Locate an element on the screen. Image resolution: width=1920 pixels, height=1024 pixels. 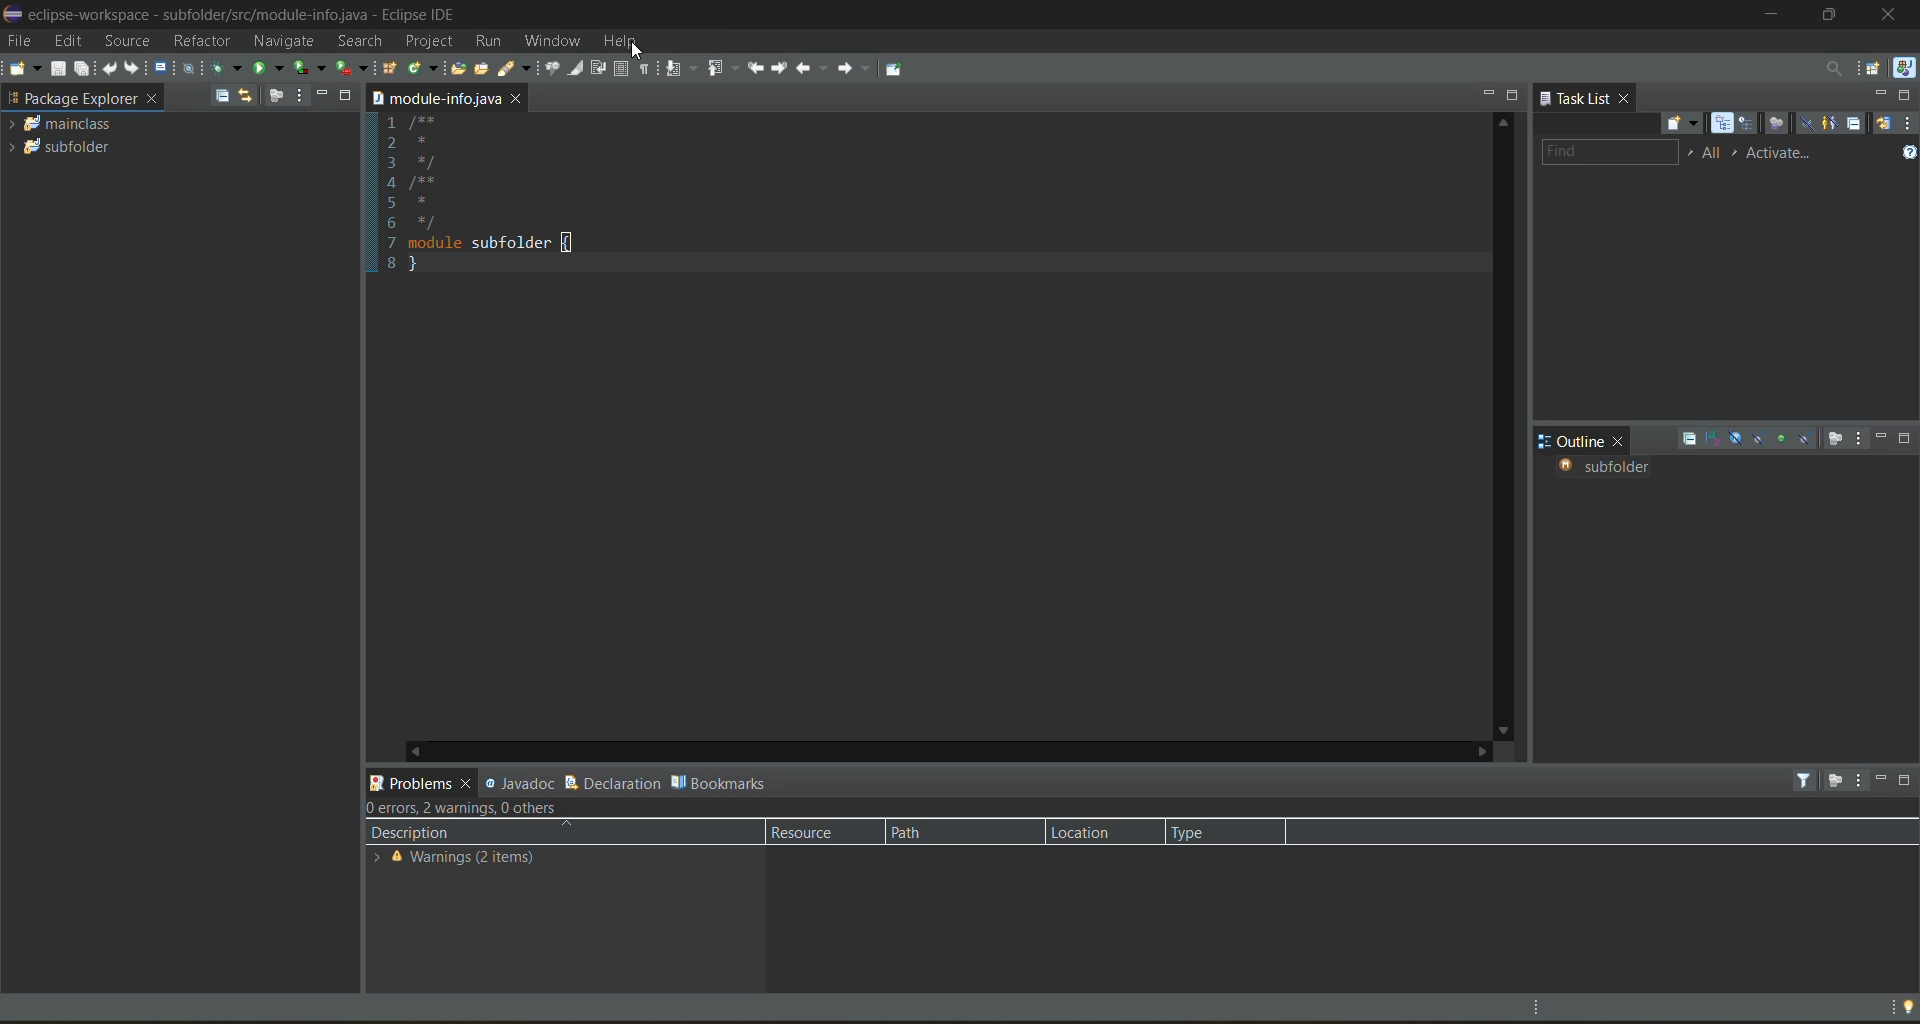
task list is located at coordinates (1579, 101).